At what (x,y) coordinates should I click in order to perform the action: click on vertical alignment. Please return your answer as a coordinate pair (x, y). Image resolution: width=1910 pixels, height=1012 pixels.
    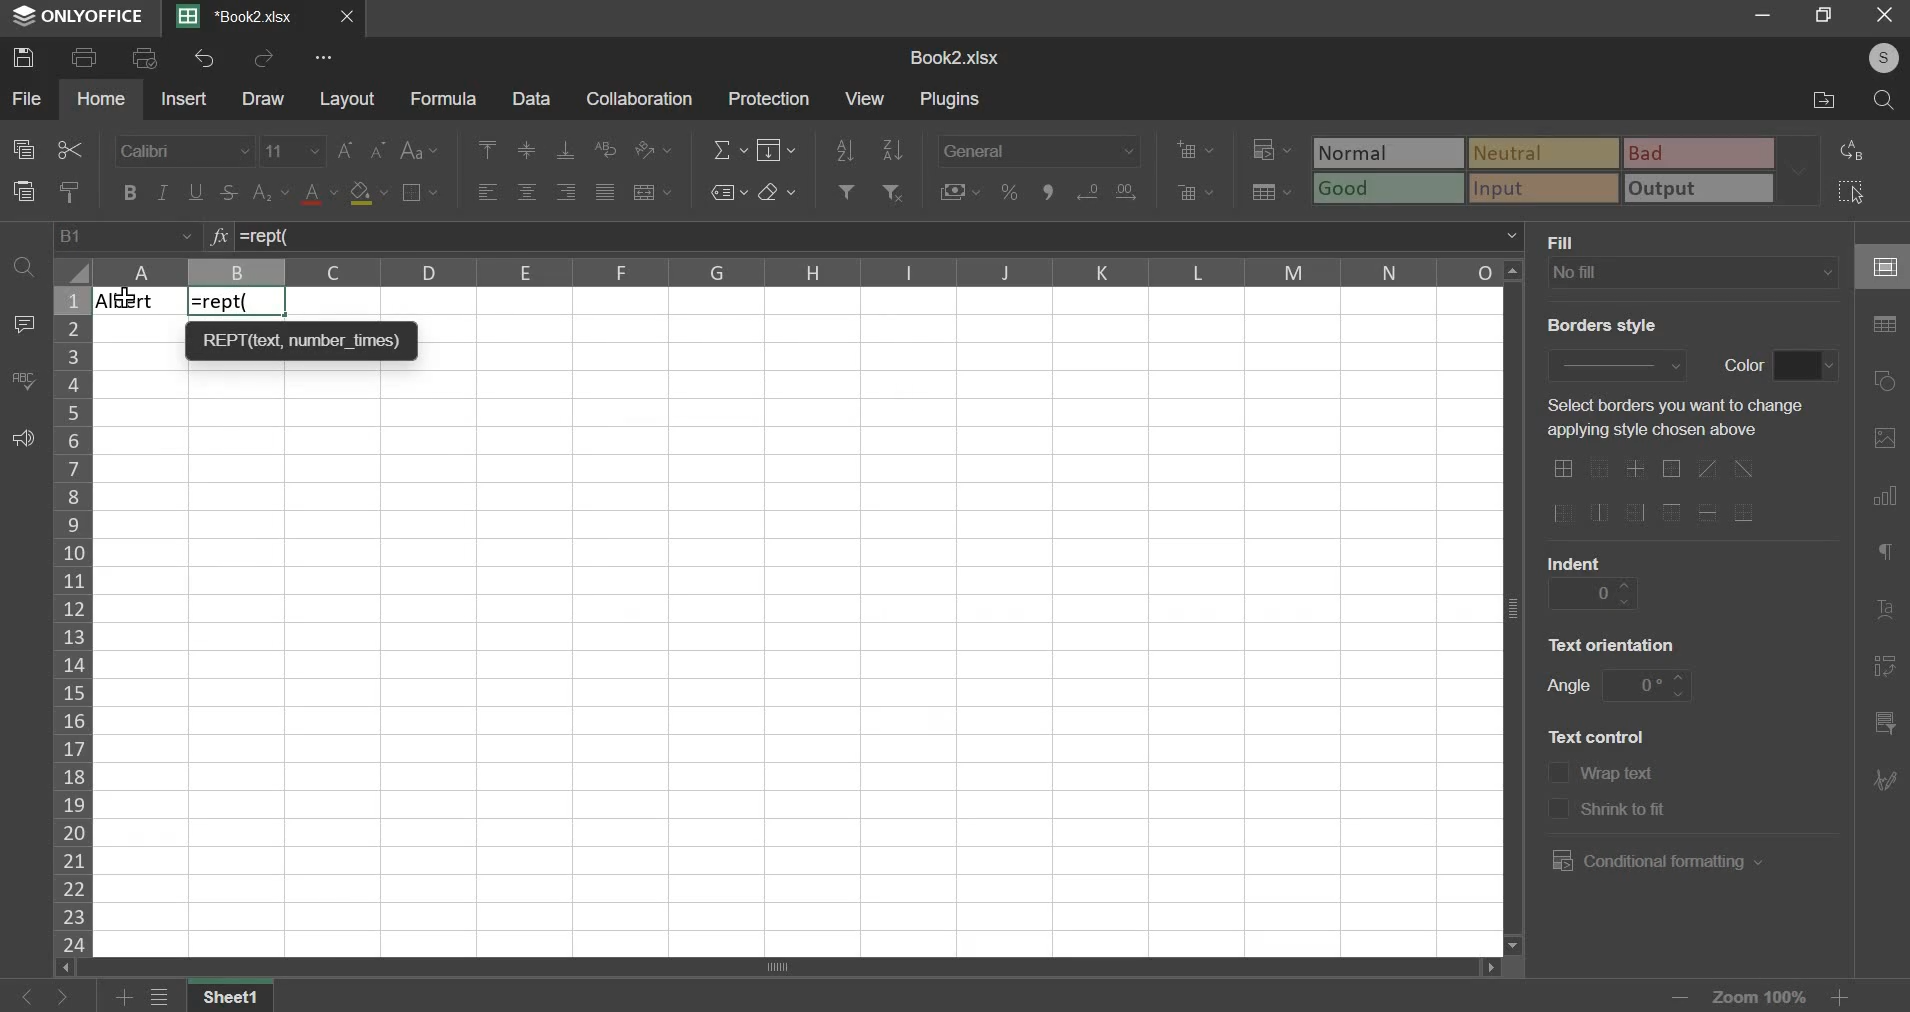
    Looking at the image, I should click on (528, 151).